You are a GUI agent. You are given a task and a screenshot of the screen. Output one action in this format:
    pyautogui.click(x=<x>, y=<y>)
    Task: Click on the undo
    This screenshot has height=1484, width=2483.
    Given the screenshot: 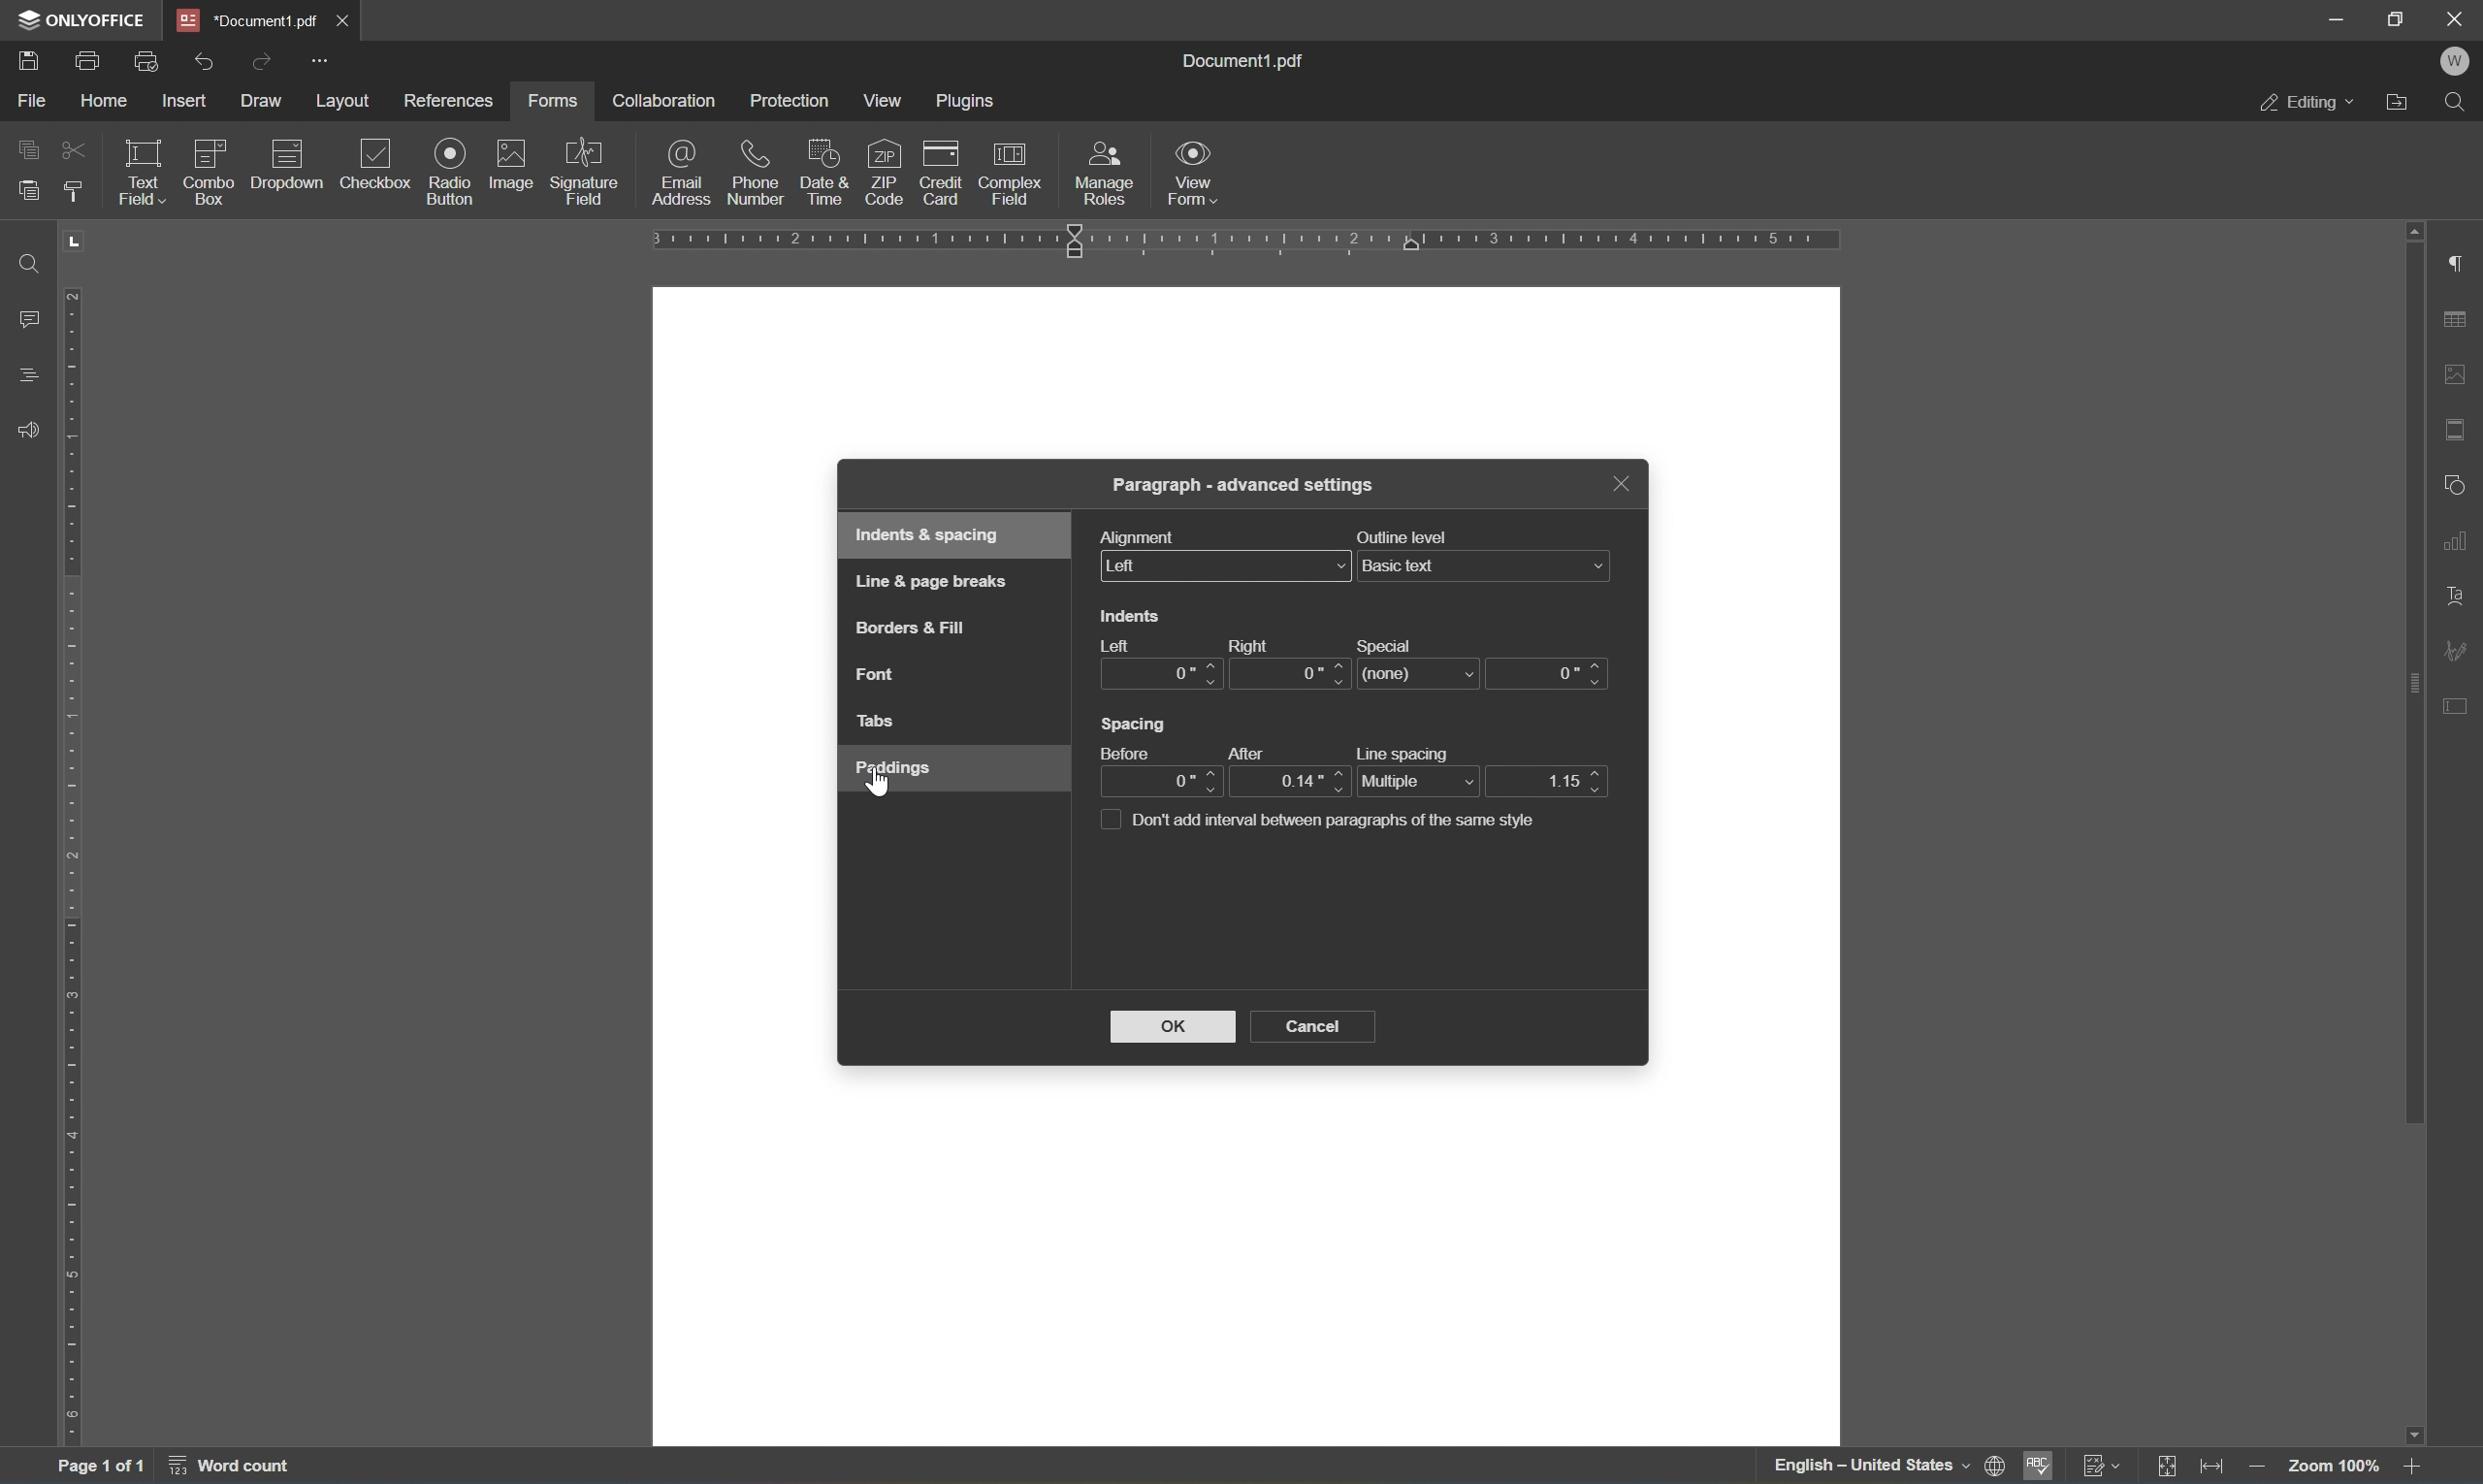 What is the action you would take?
    pyautogui.click(x=207, y=58)
    